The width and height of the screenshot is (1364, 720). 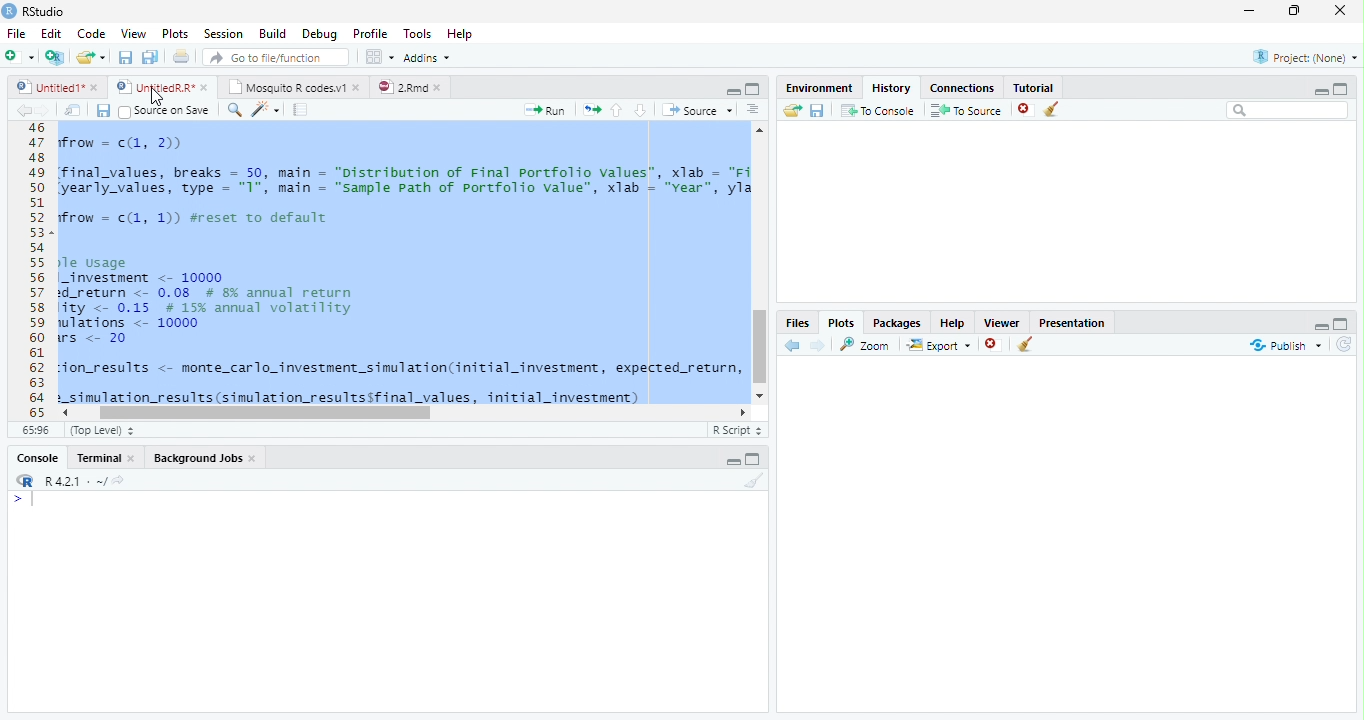 I want to click on Line Numbers, so click(x=35, y=270).